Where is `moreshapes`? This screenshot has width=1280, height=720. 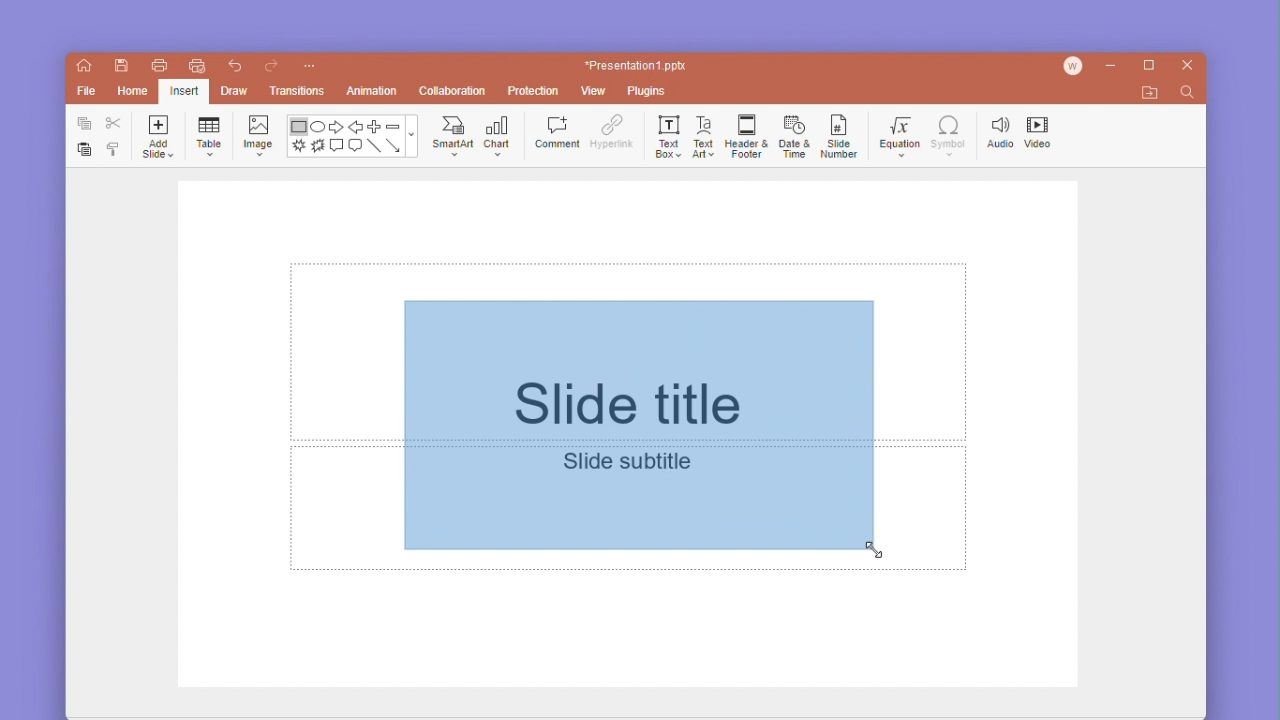 moreshapes is located at coordinates (415, 135).